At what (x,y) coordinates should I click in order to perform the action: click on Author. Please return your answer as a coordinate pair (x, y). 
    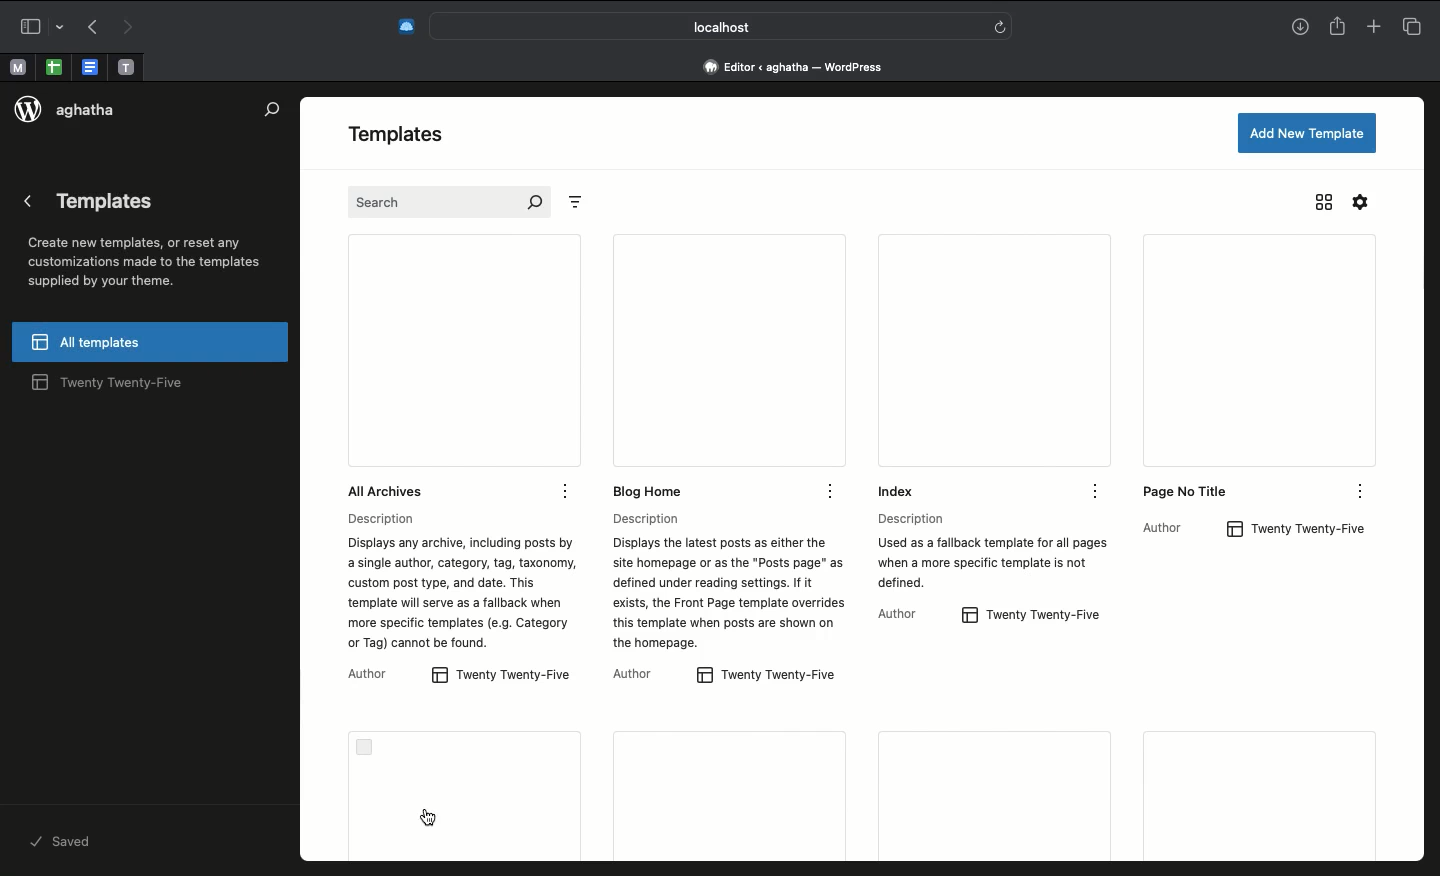
    Looking at the image, I should click on (1166, 527).